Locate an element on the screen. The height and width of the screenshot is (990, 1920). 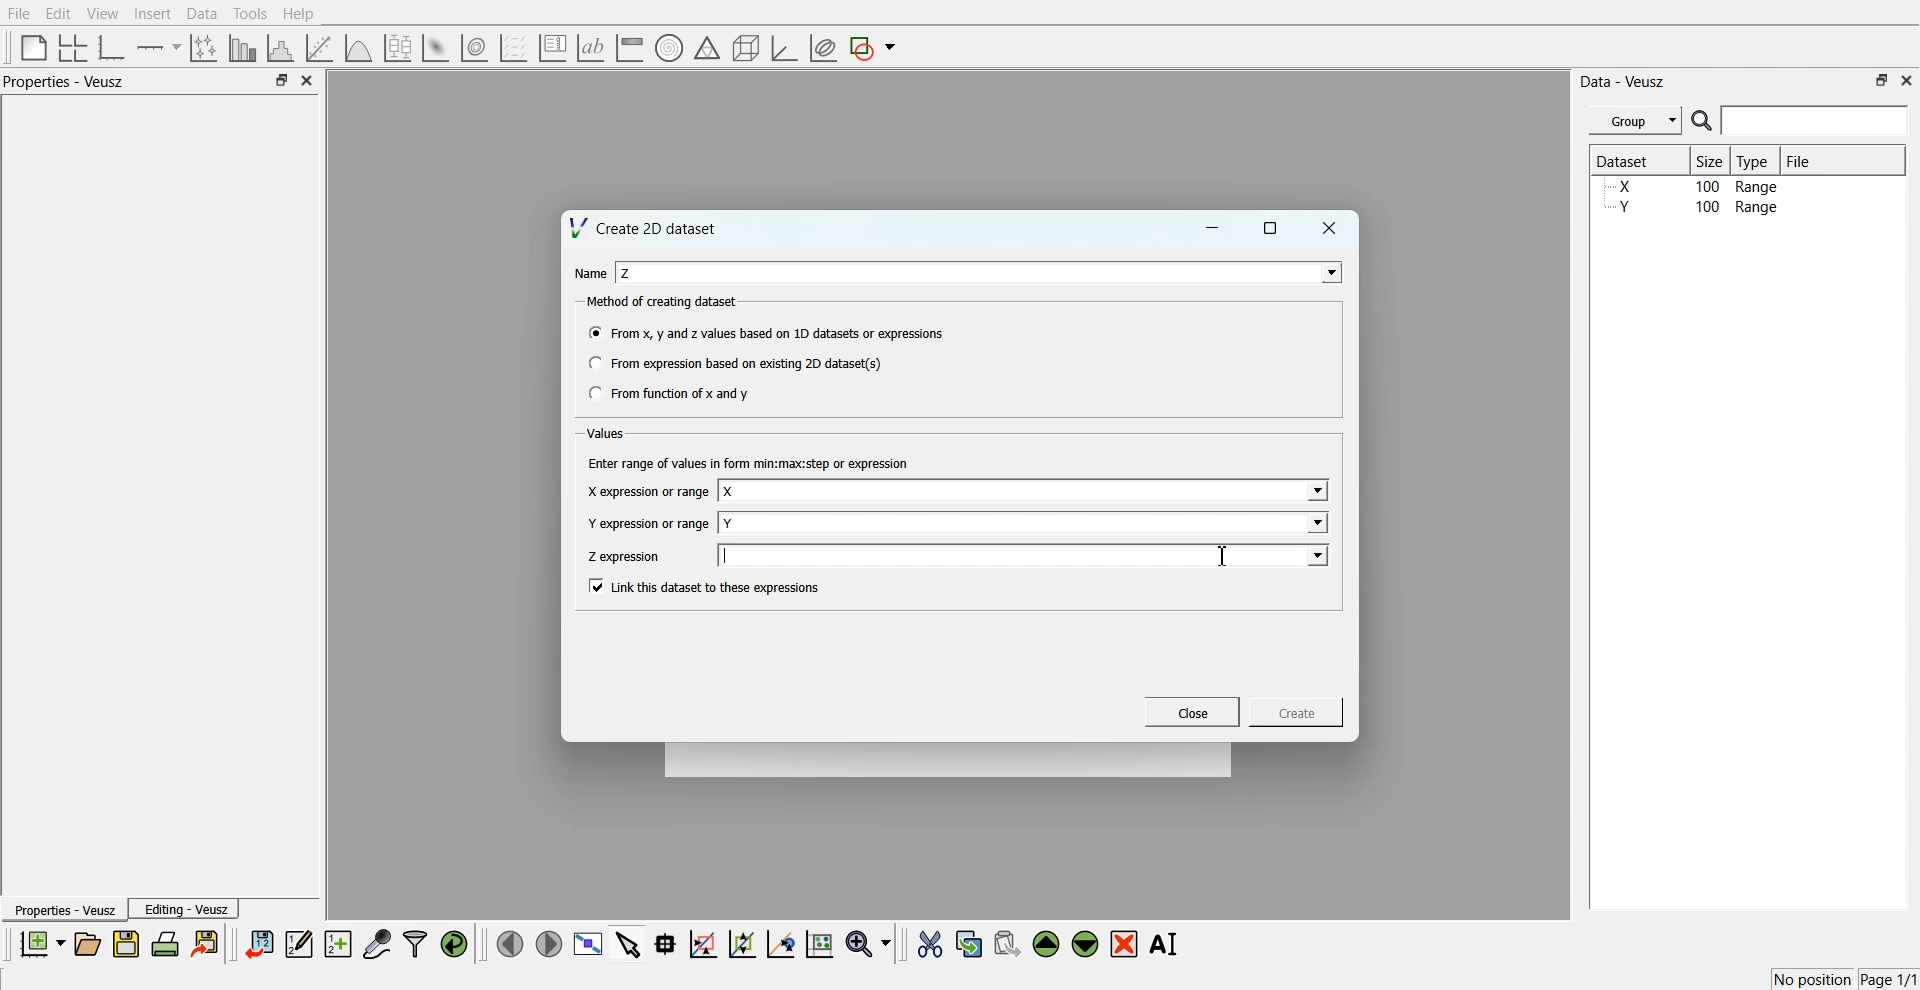
‘Name is located at coordinates (588, 272).